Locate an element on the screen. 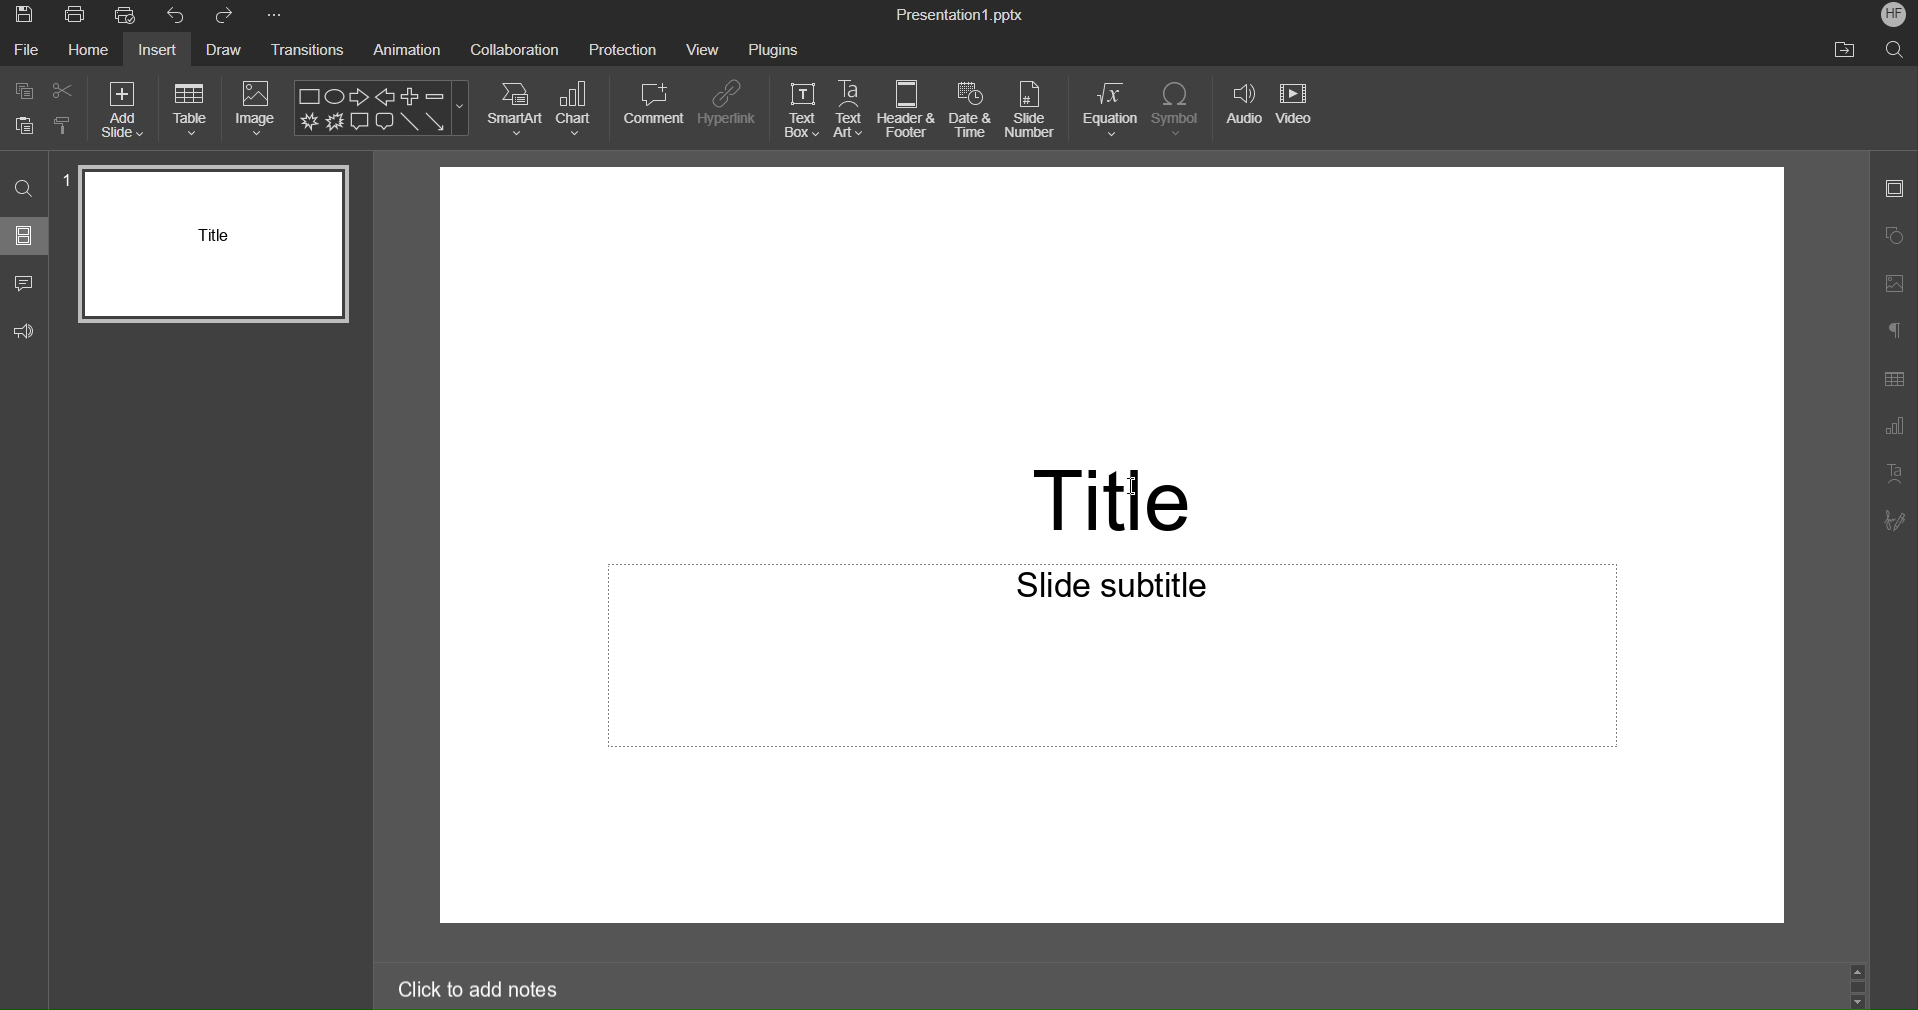 Image resolution: width=1918 pixels, height=1010 pixels. Video is located at coordinates (1298, 112).